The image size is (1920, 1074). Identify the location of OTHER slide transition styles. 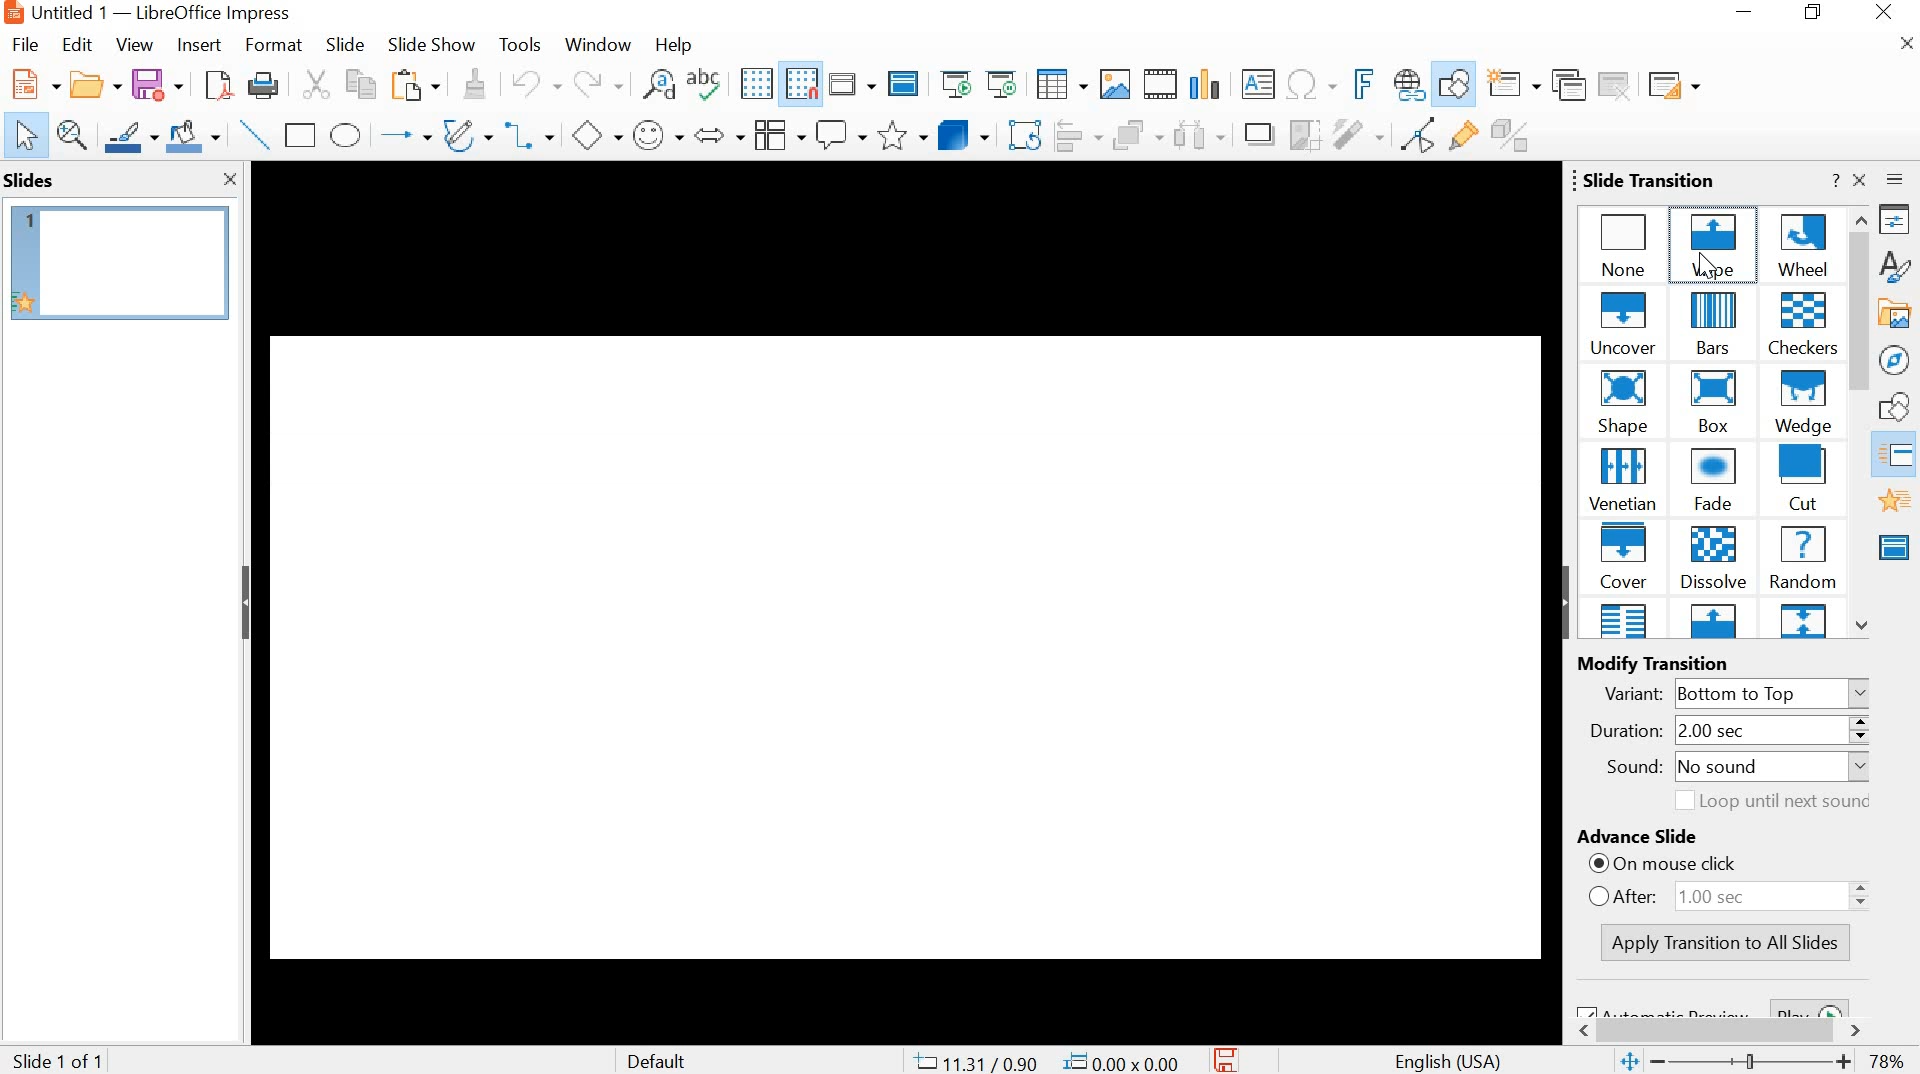
(1714, 622).